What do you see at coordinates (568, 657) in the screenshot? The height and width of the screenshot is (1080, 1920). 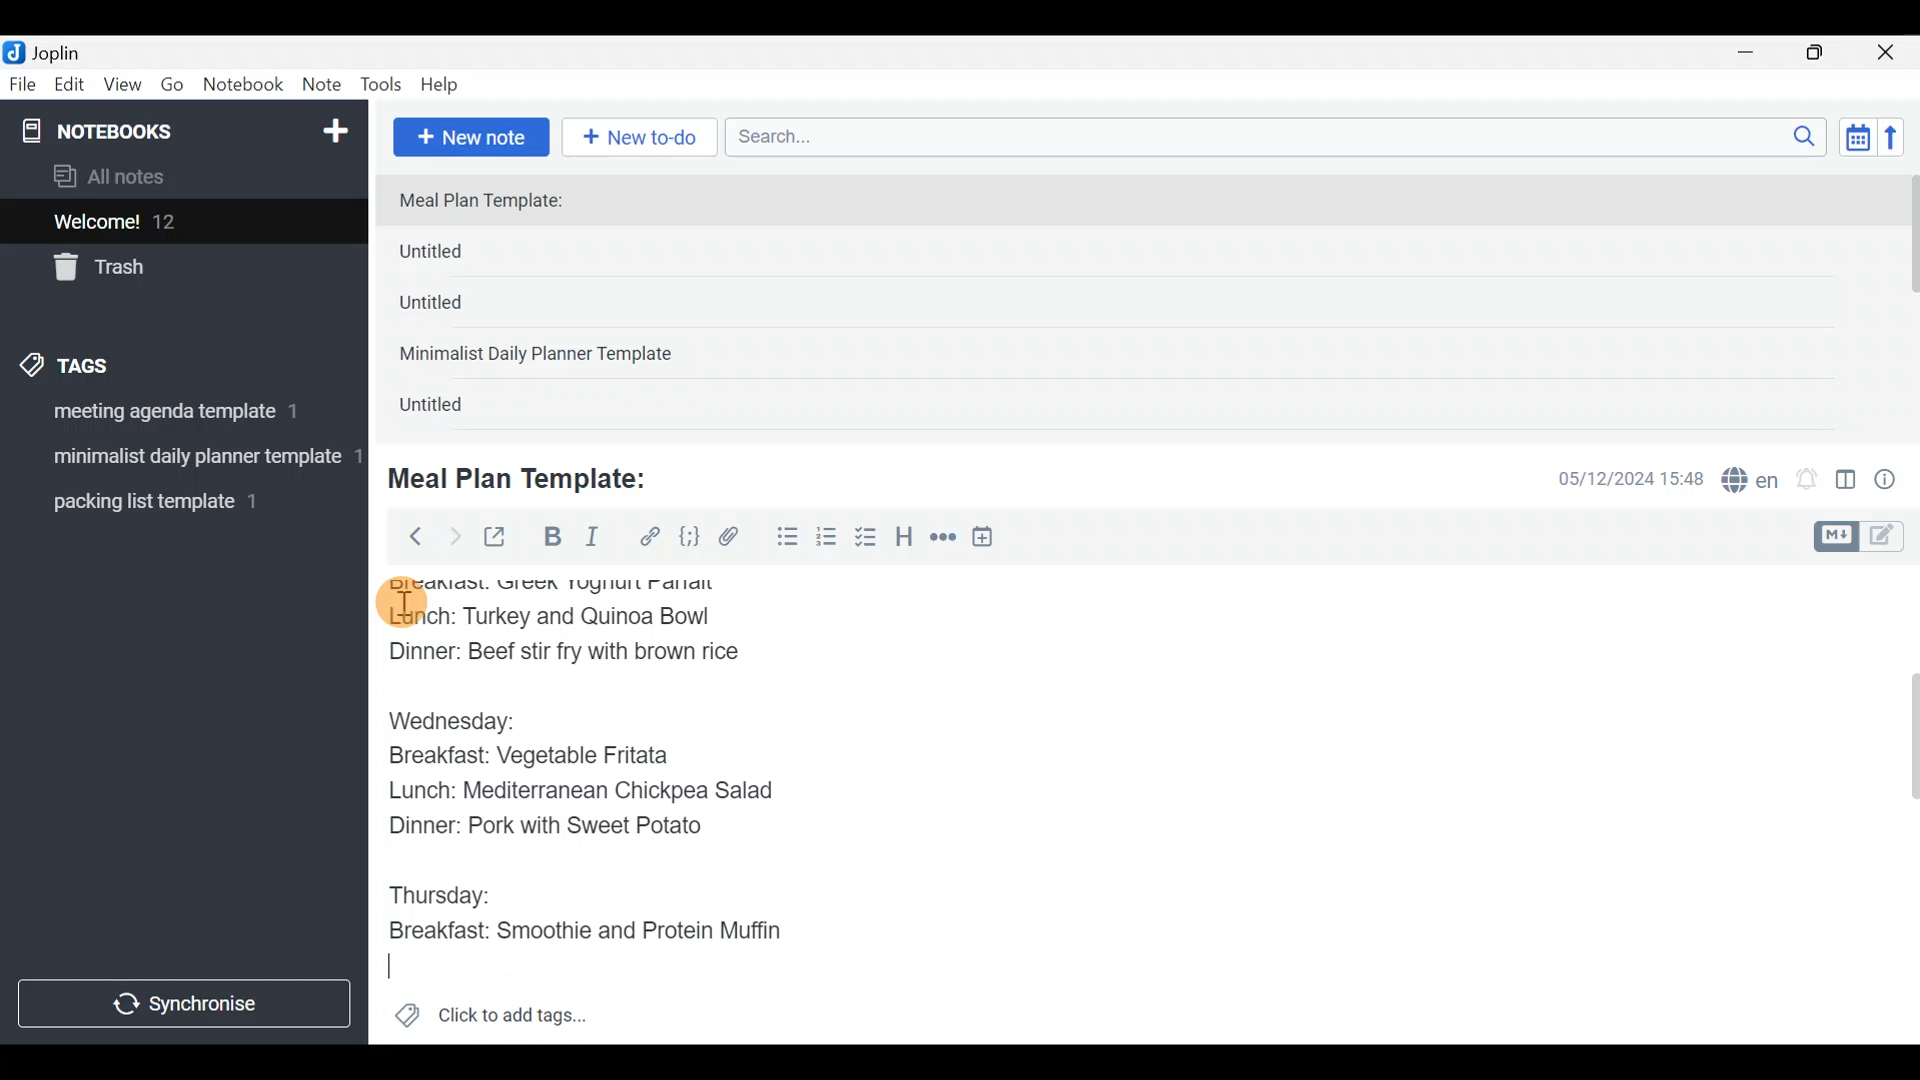 I see `Dinner: Beef stir fry with brown rice` at bounding box center [568, 657].